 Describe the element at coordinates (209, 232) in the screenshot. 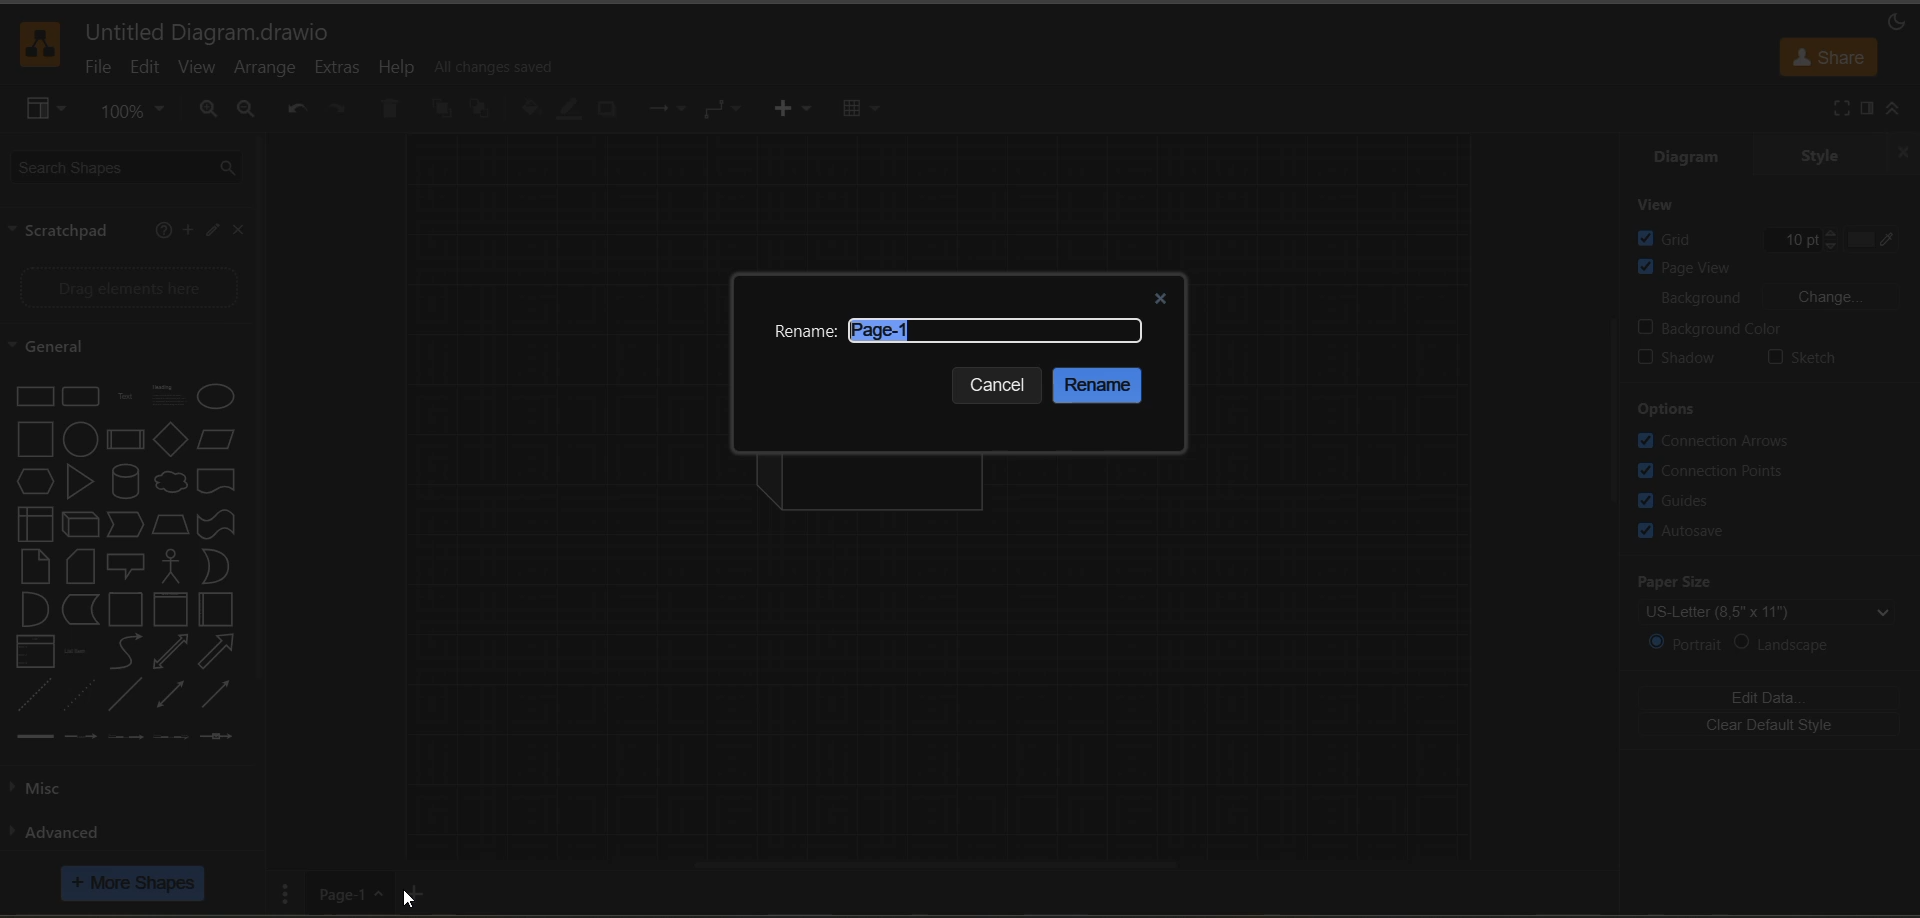

I see `edit` at that location.